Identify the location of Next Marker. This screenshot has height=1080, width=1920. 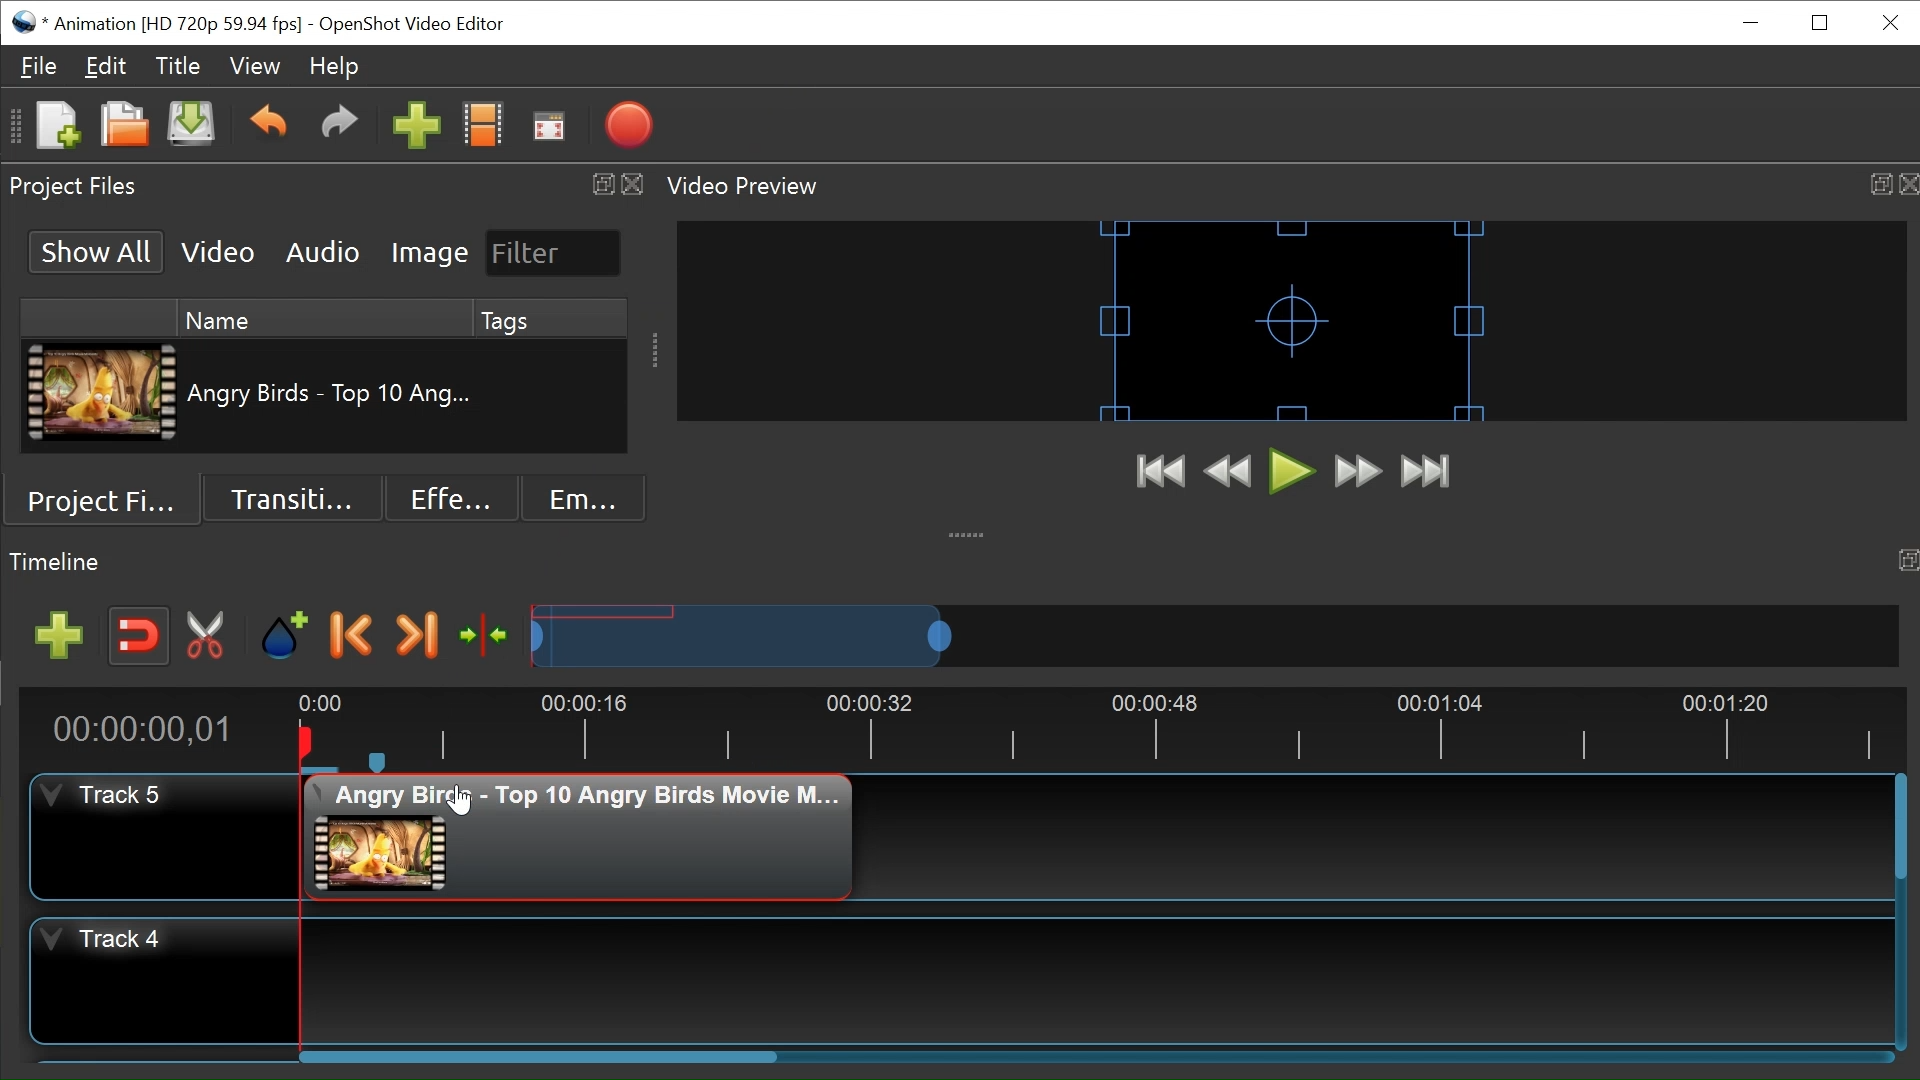
(416, 636).